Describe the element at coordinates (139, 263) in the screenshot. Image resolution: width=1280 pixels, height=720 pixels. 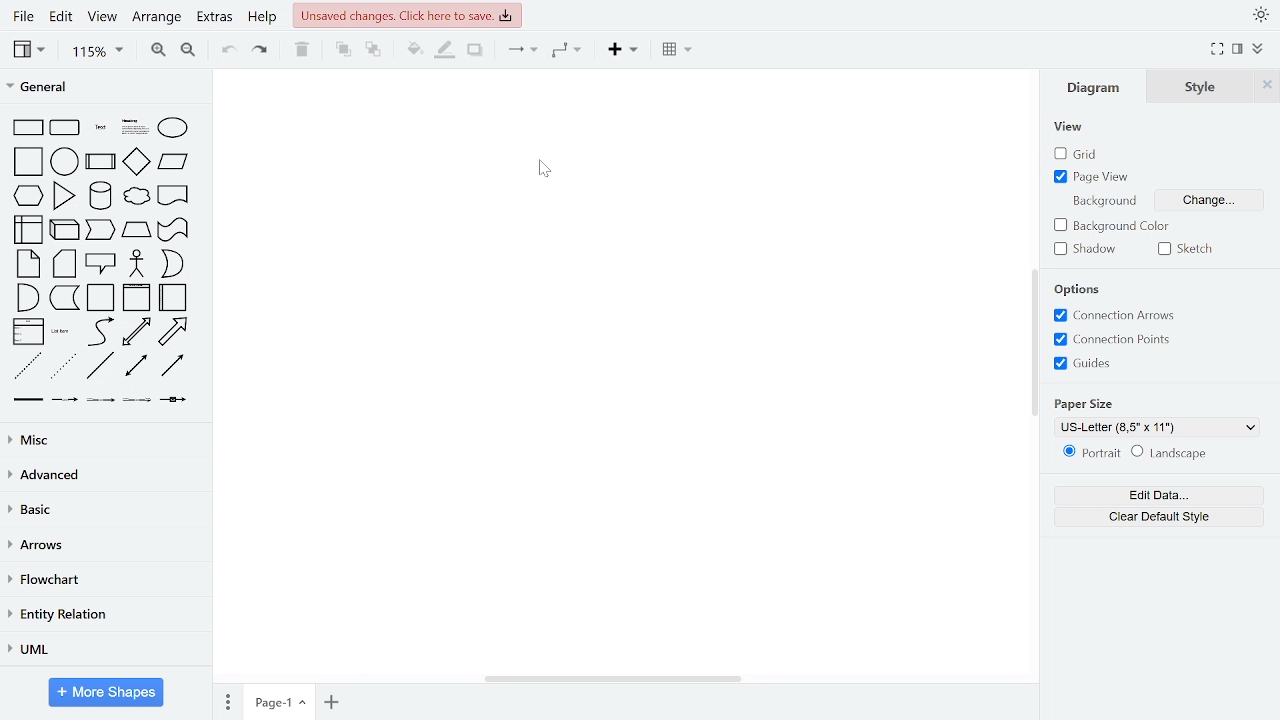
I see `actor` at that location.